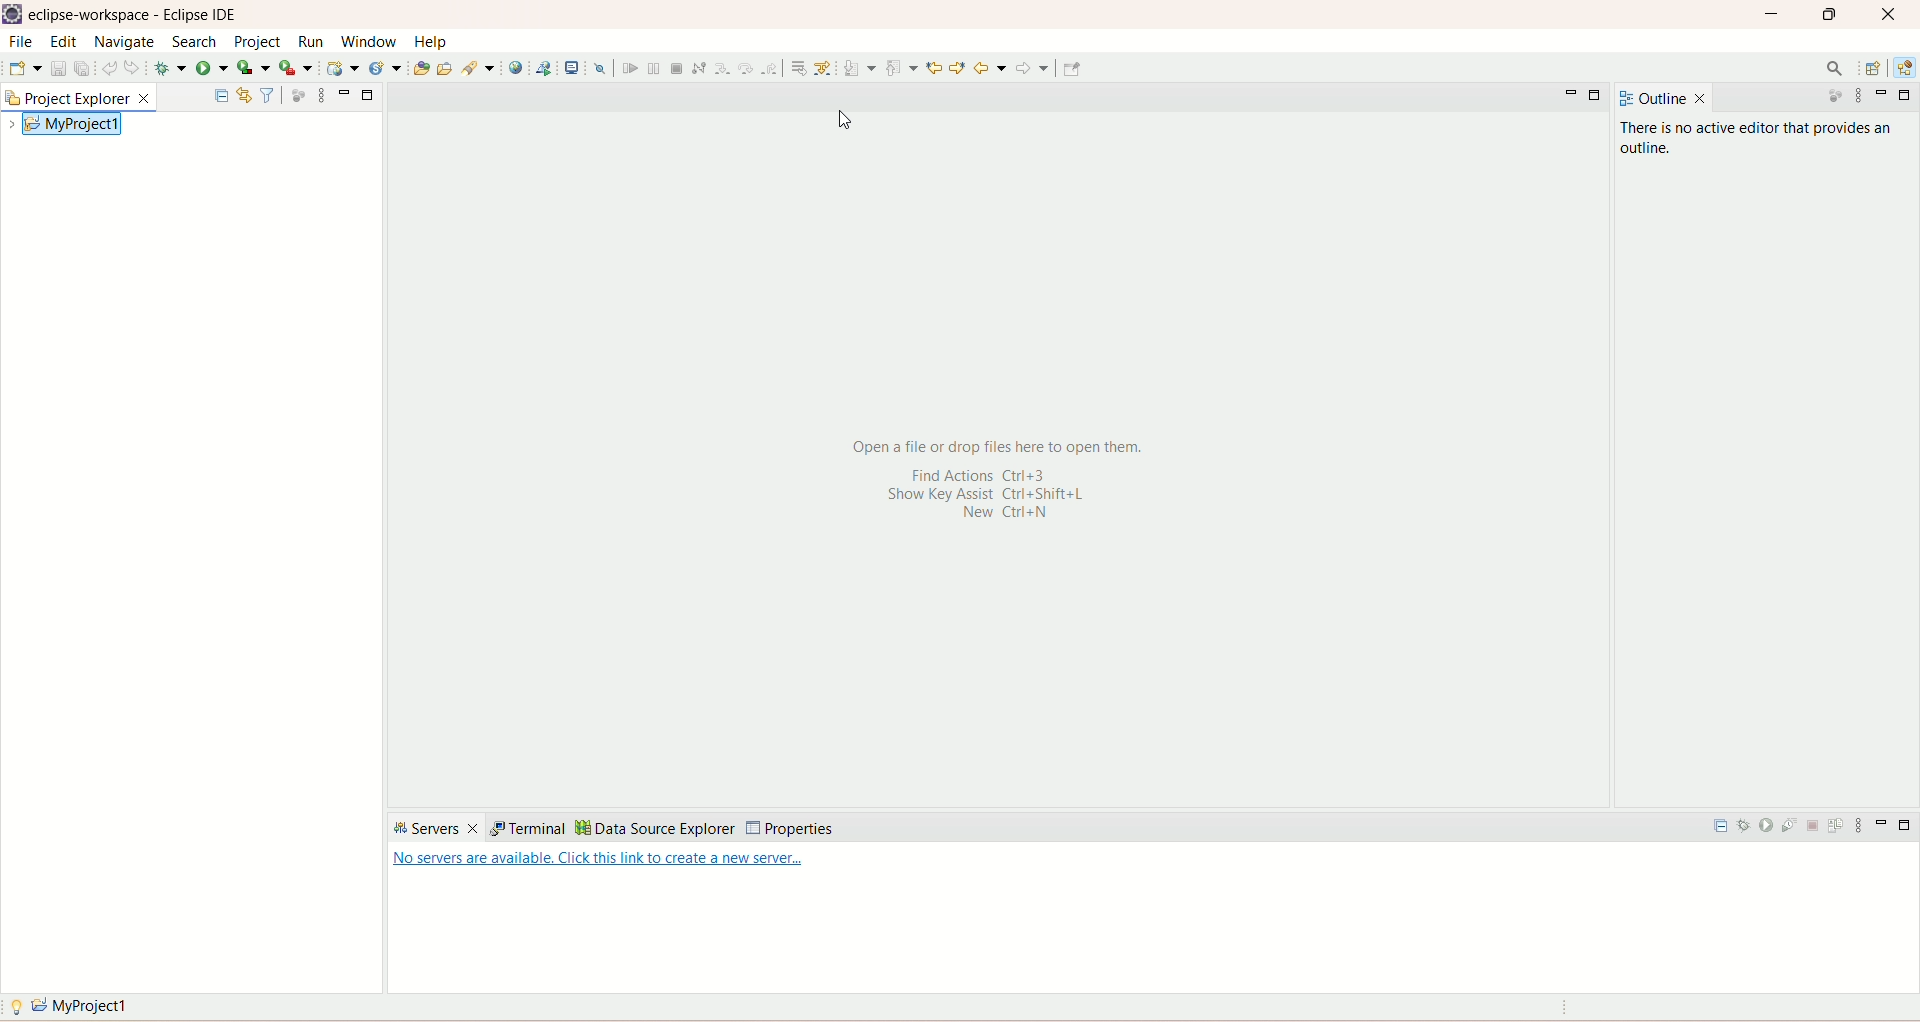 The width and height of the screenshot is (1920, 1022). Describe the element at coordinates (1908, 96) in the screenshot. I see `maximize` at that location.